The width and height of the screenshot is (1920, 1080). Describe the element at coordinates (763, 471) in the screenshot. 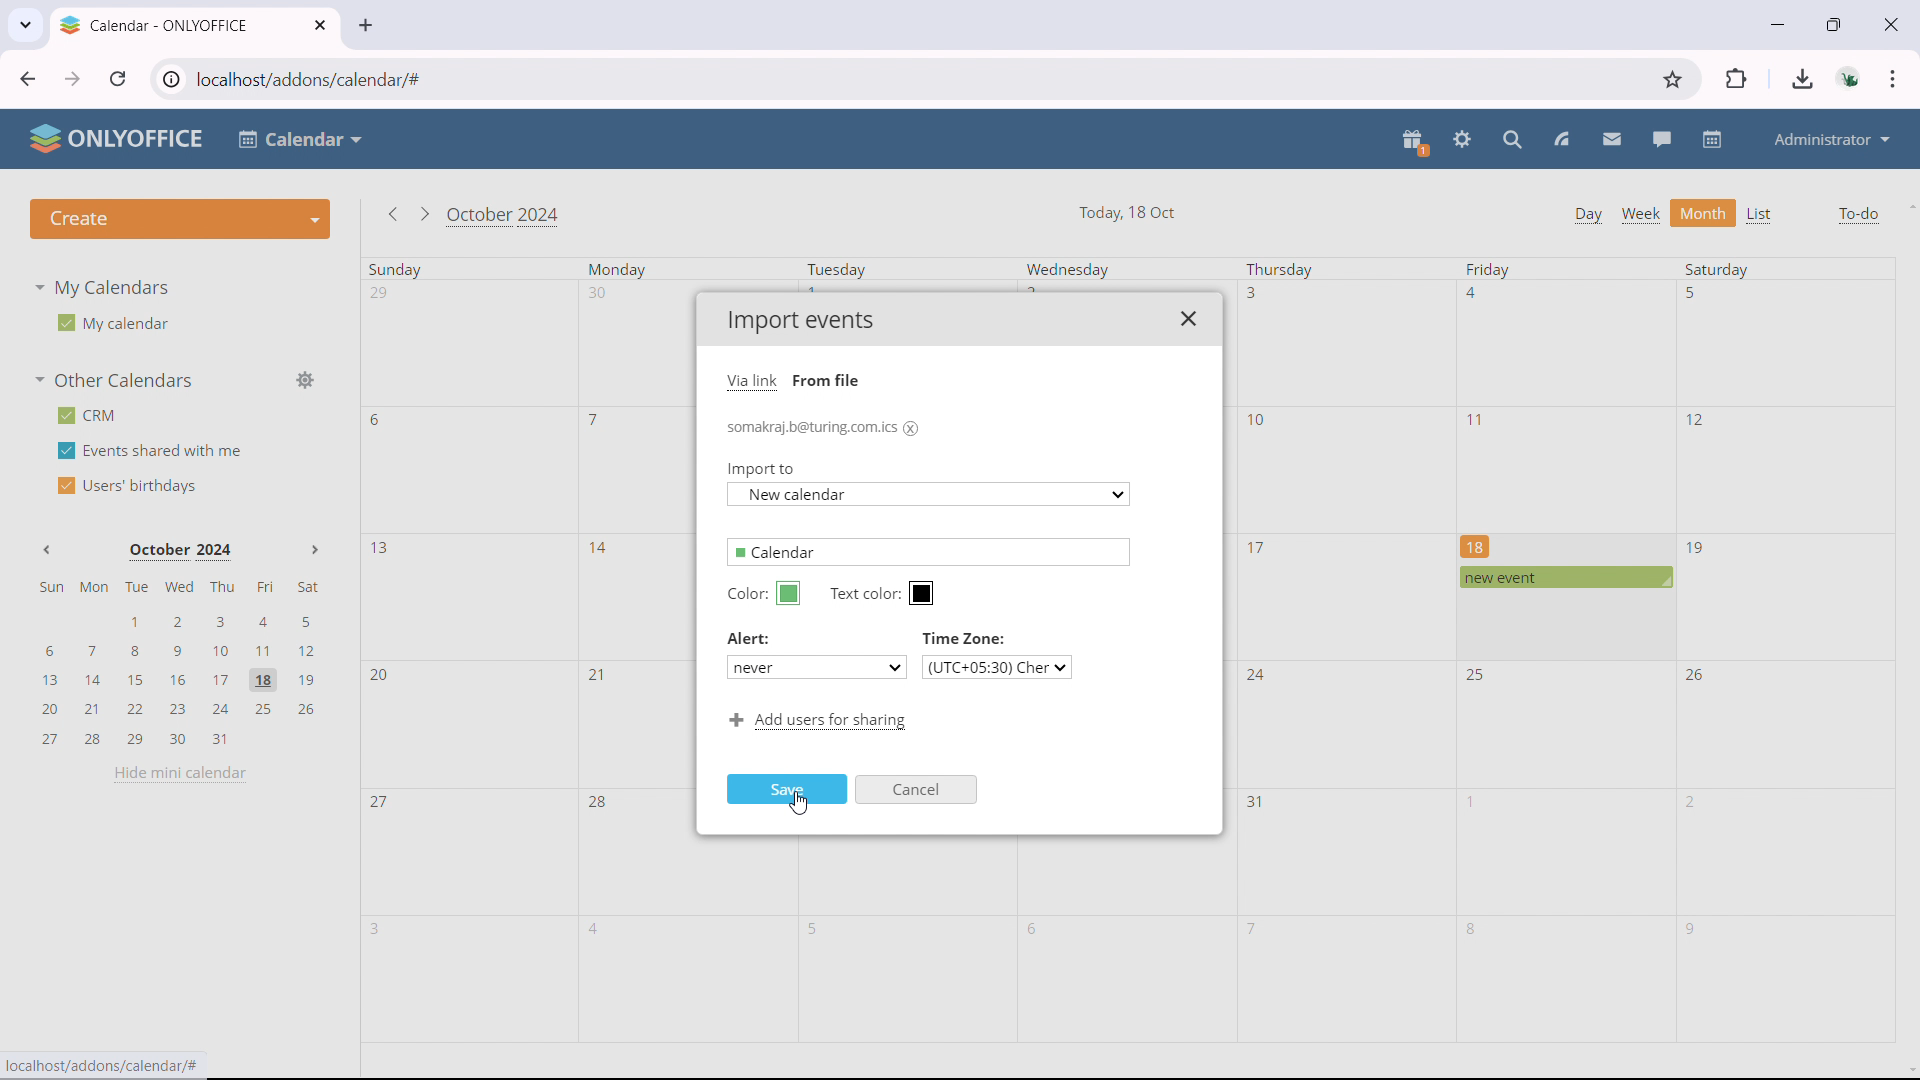

I see `Import to` at that location.